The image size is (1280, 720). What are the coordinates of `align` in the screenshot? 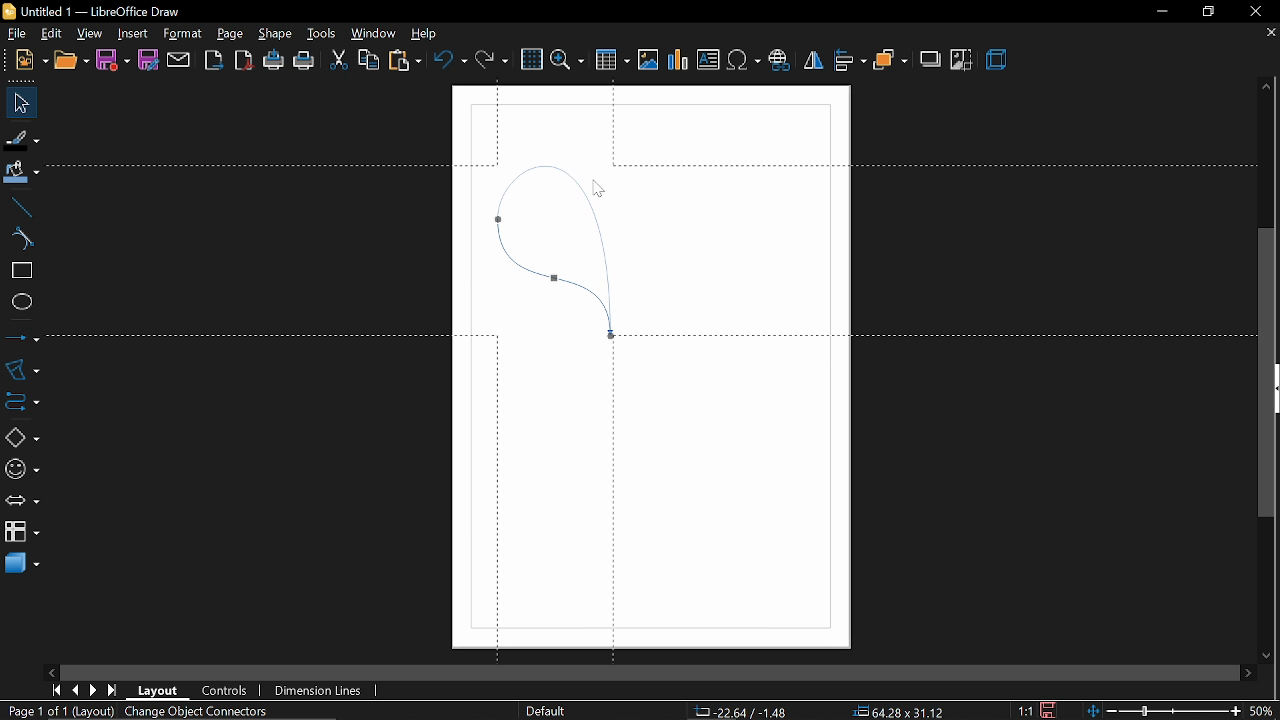 It's located at (850, 62).